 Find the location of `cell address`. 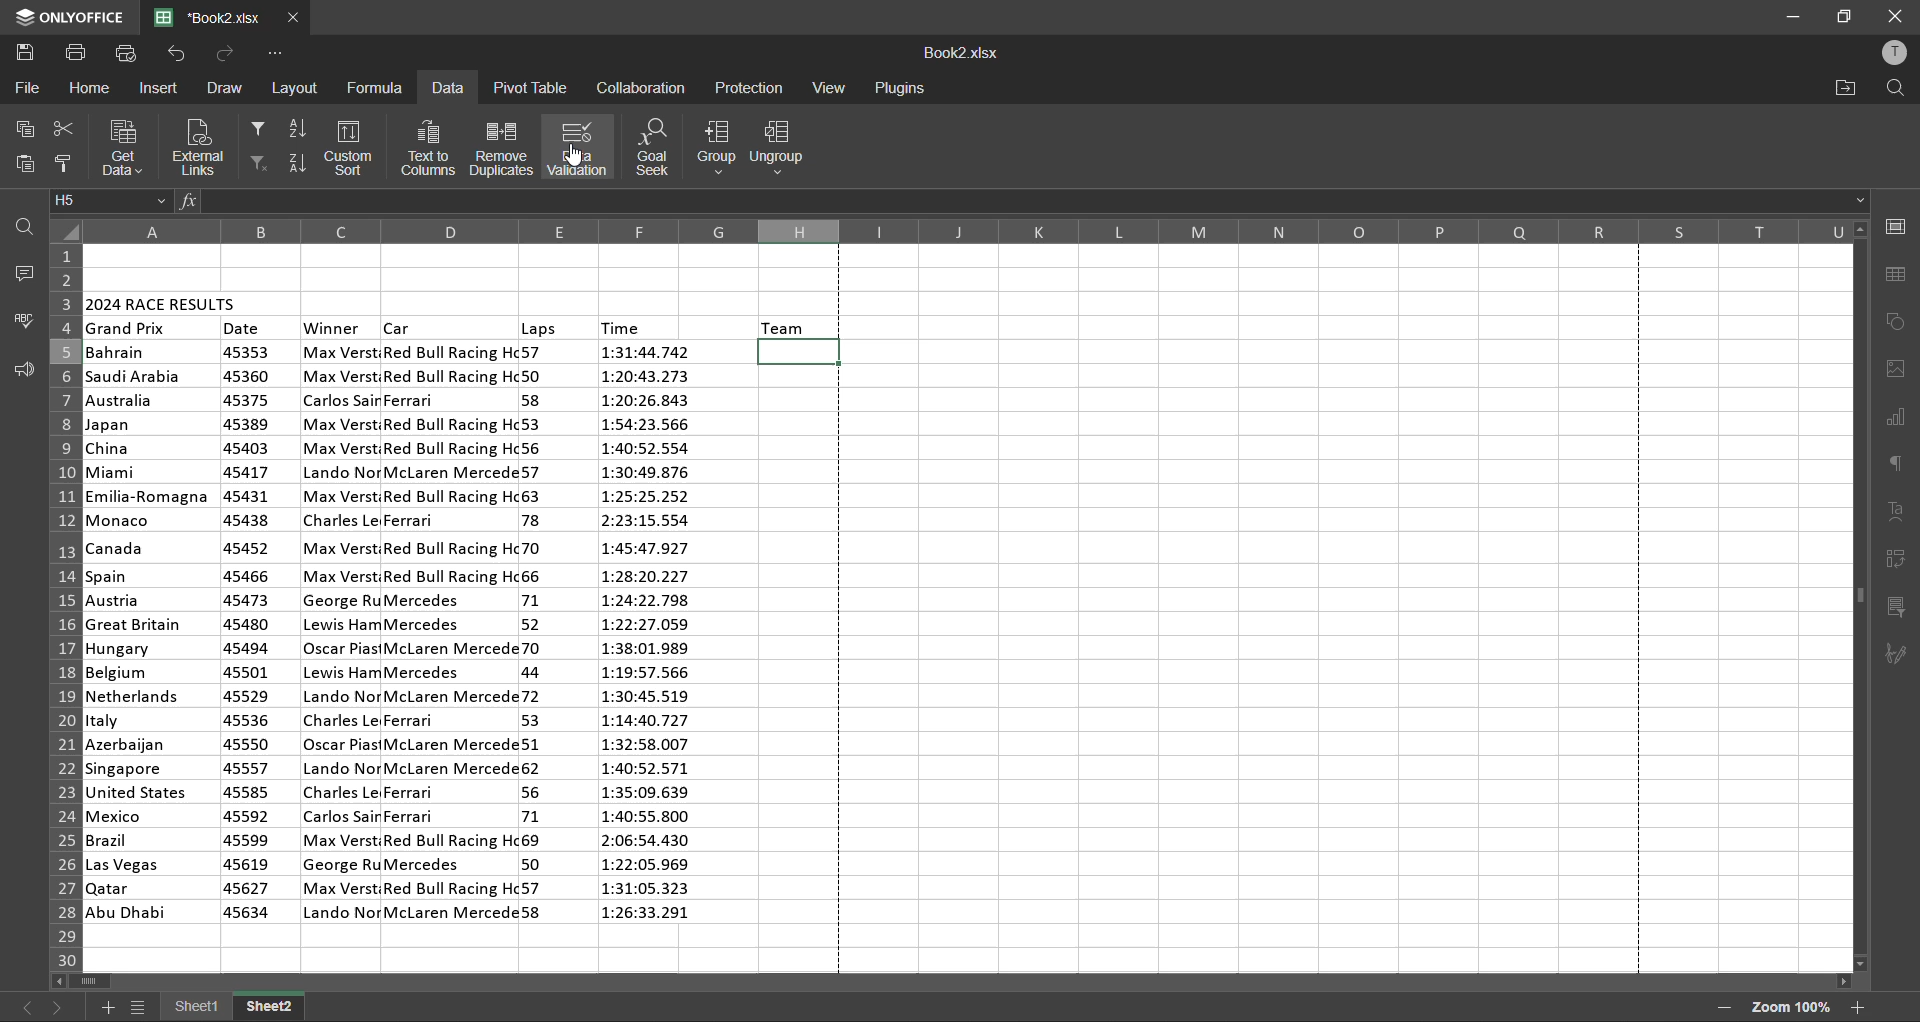

cell address is located at coordinates (111, 201).